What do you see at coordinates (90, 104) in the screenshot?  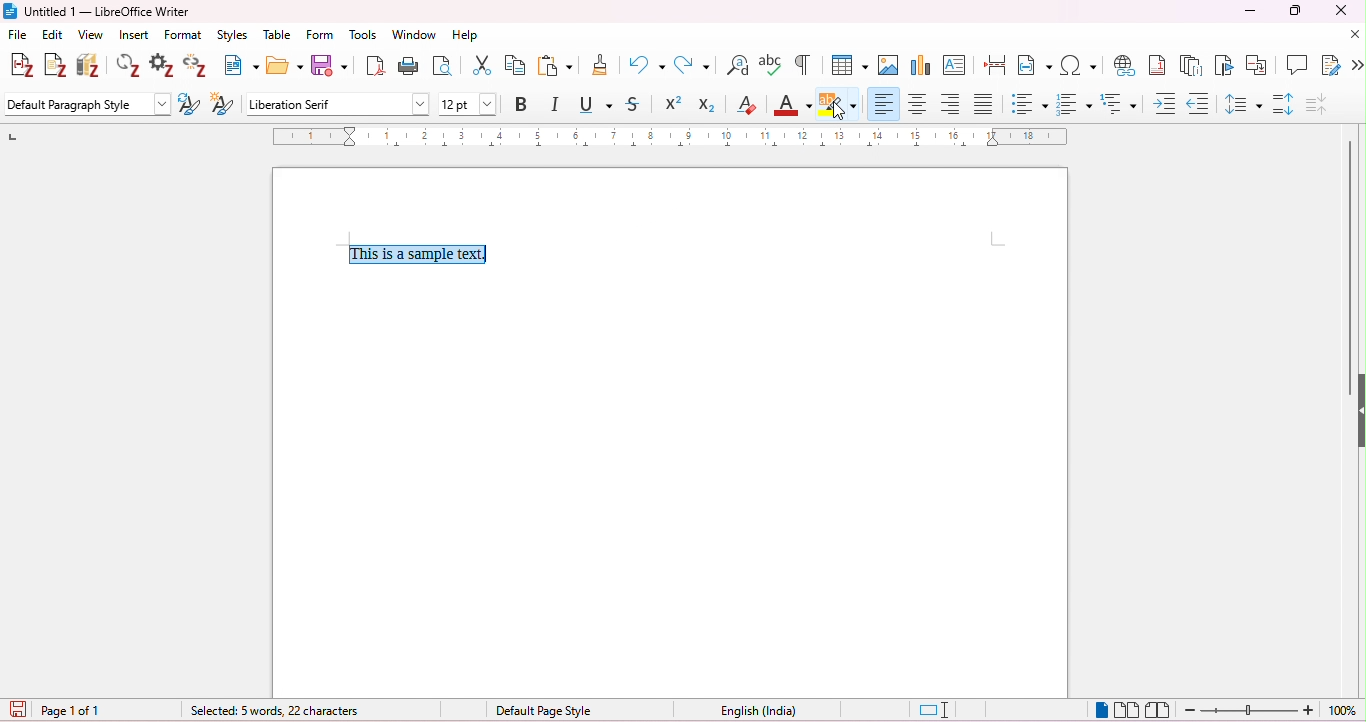 I see `default paragraph style` at bounding box center [90, 104].